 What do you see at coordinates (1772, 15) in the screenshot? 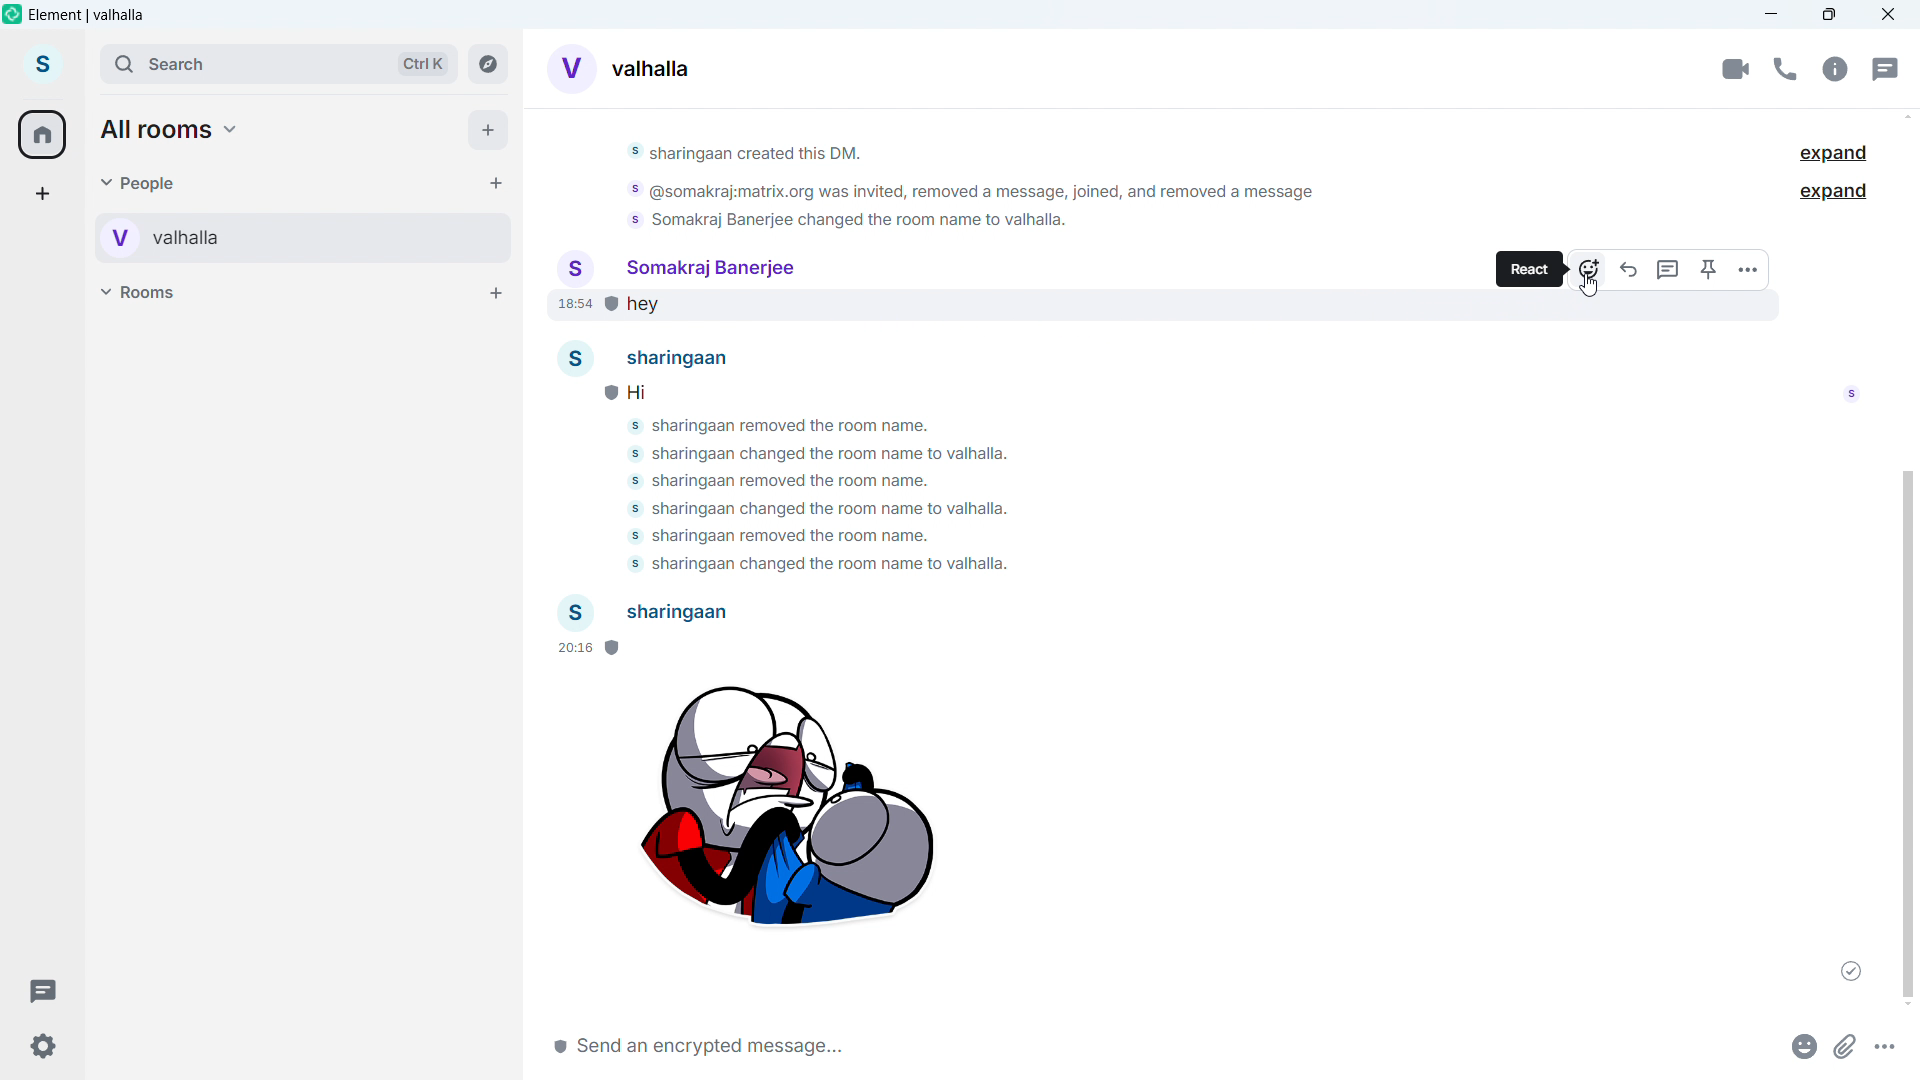
I see `minimize` at bounding box center [1772, 15].